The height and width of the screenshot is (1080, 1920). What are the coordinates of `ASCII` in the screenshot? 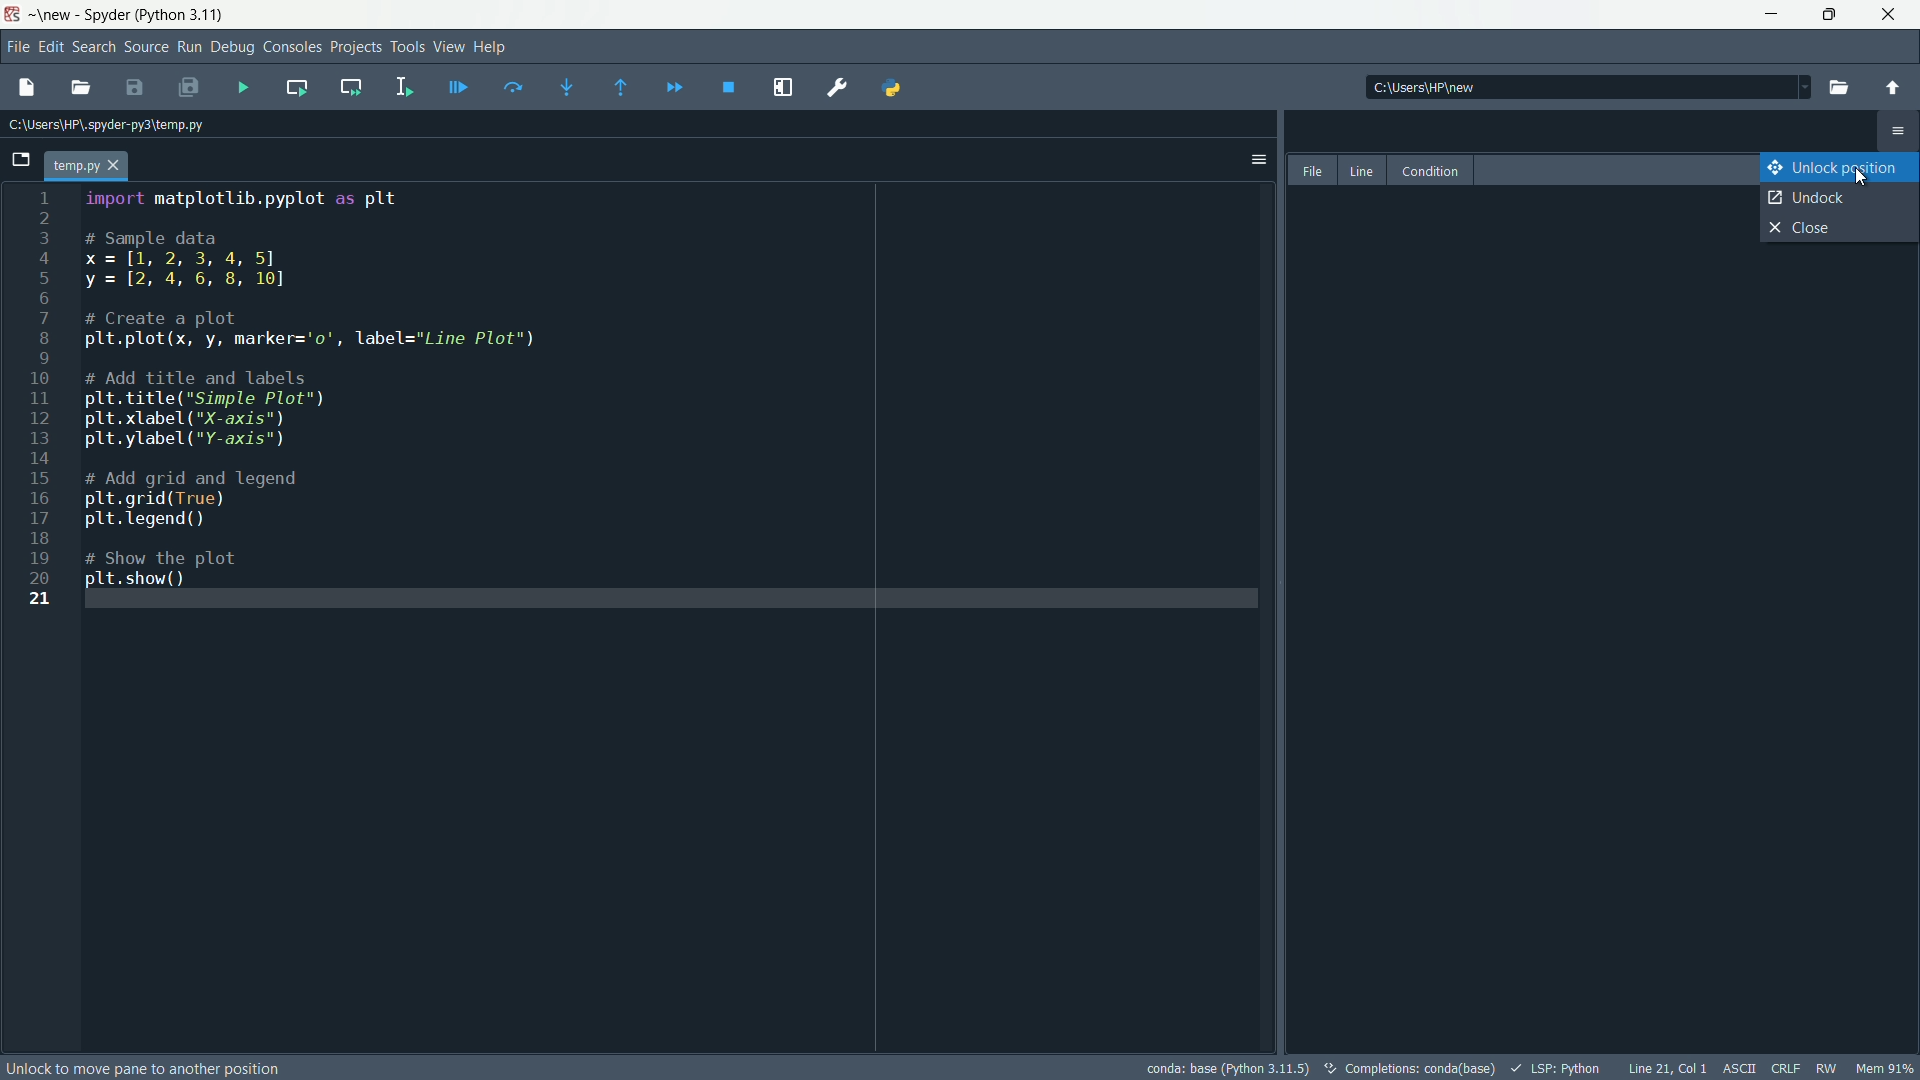 It's located at (1737, 1069).